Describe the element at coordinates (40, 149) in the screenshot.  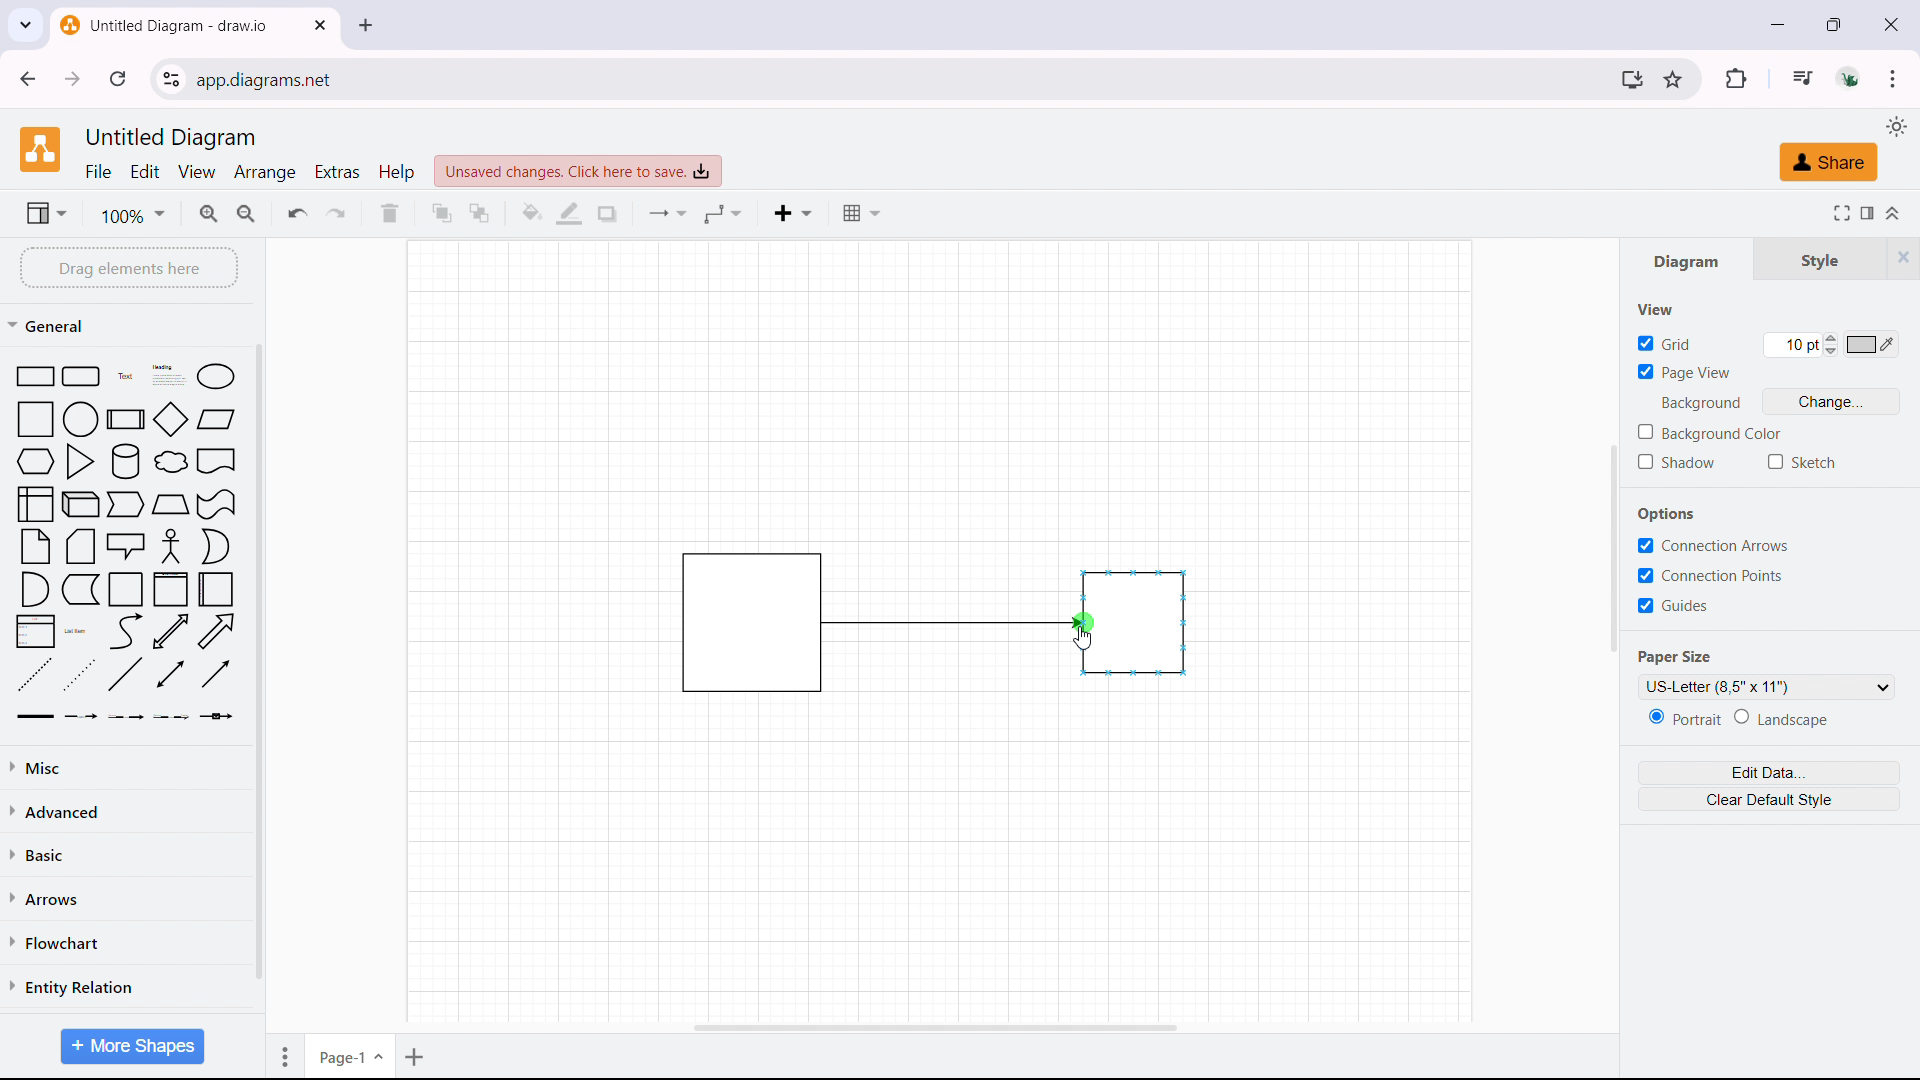
I see `logo` at that location.